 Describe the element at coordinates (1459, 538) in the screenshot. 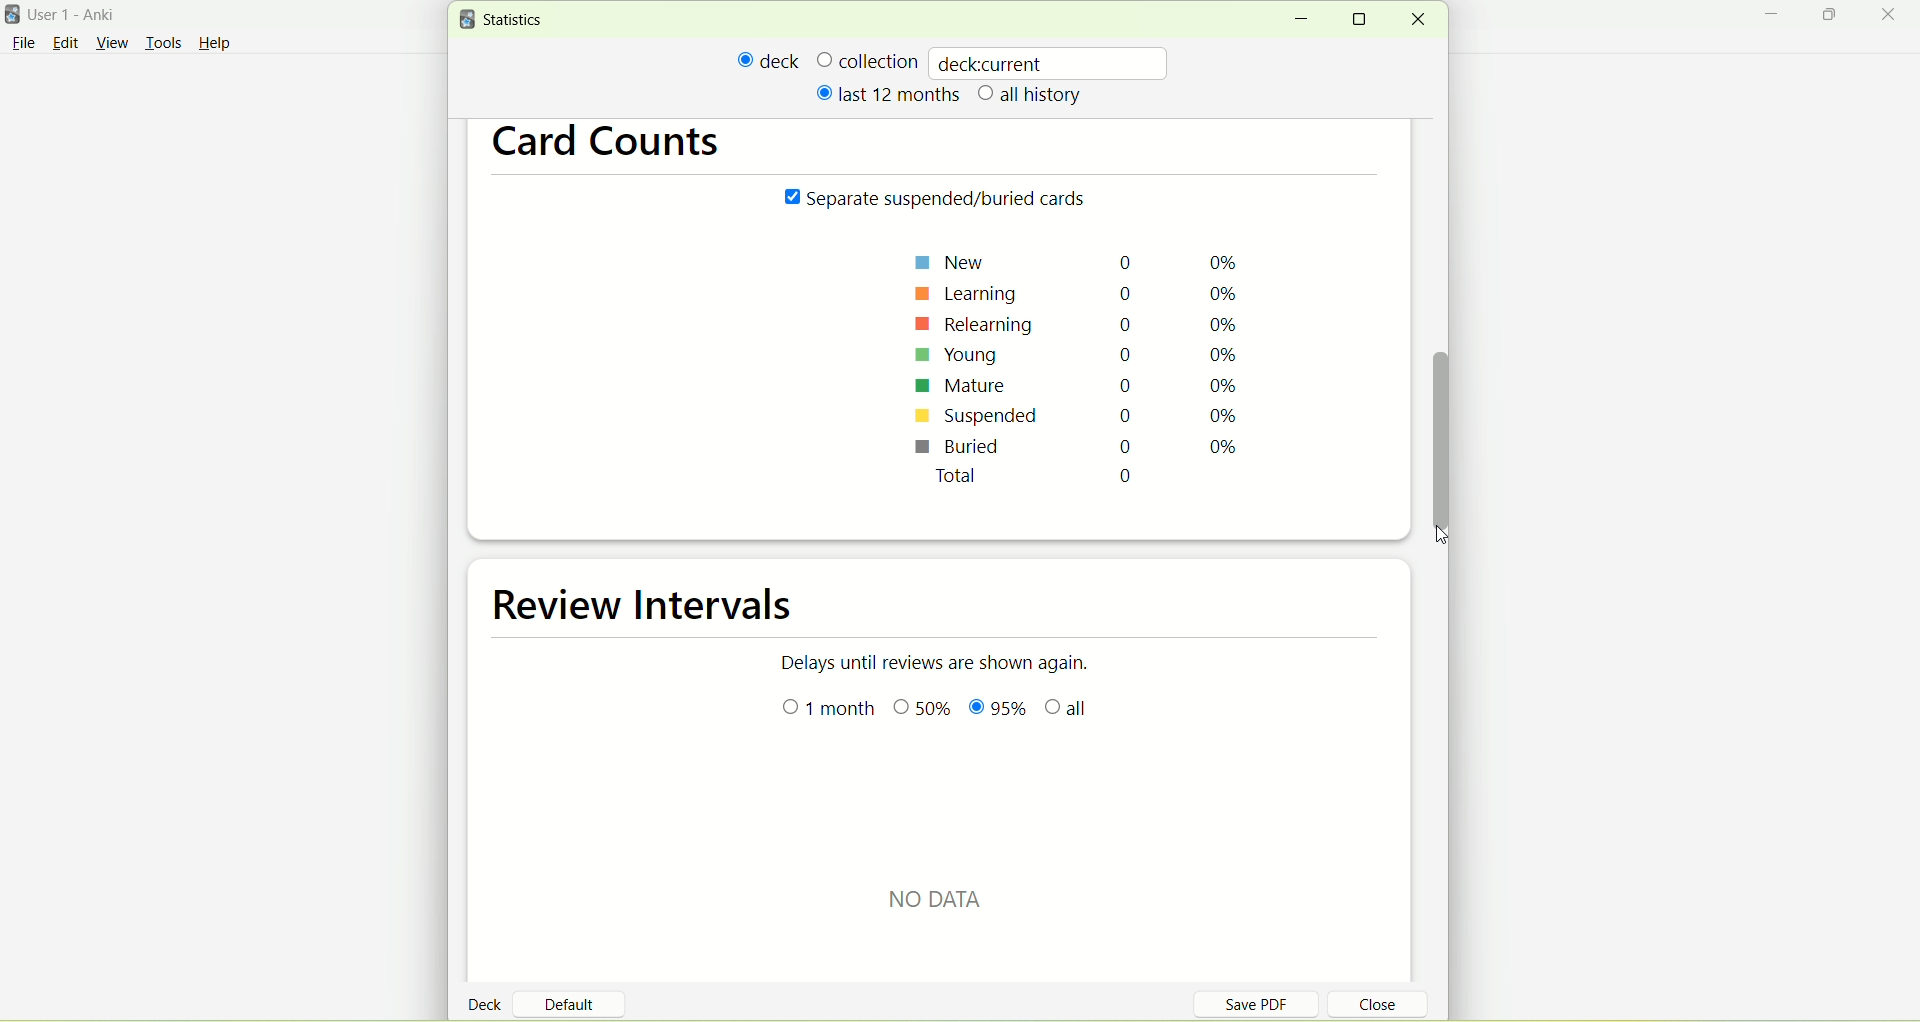

I see `cursor` at that location.